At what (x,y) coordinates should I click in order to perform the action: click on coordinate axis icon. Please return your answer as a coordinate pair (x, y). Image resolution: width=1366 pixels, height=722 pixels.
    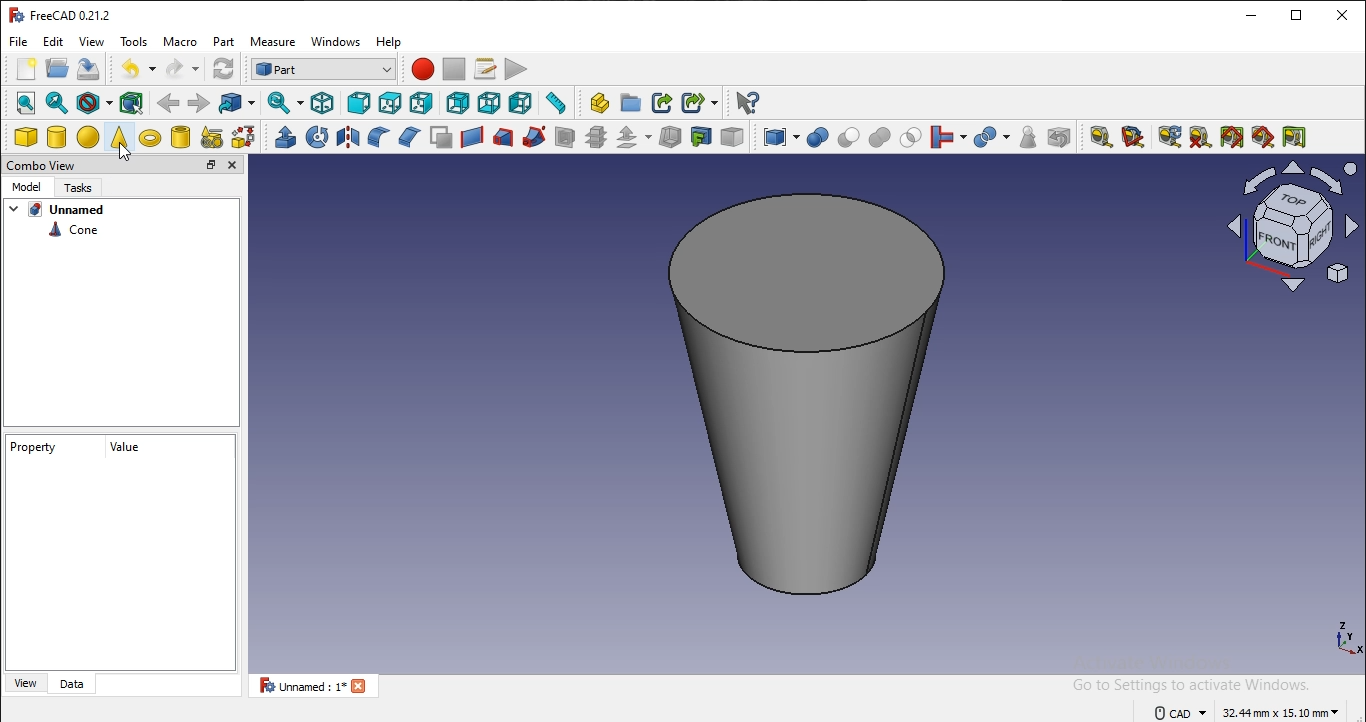
    Looking at the image, I should click on (1346, 645).